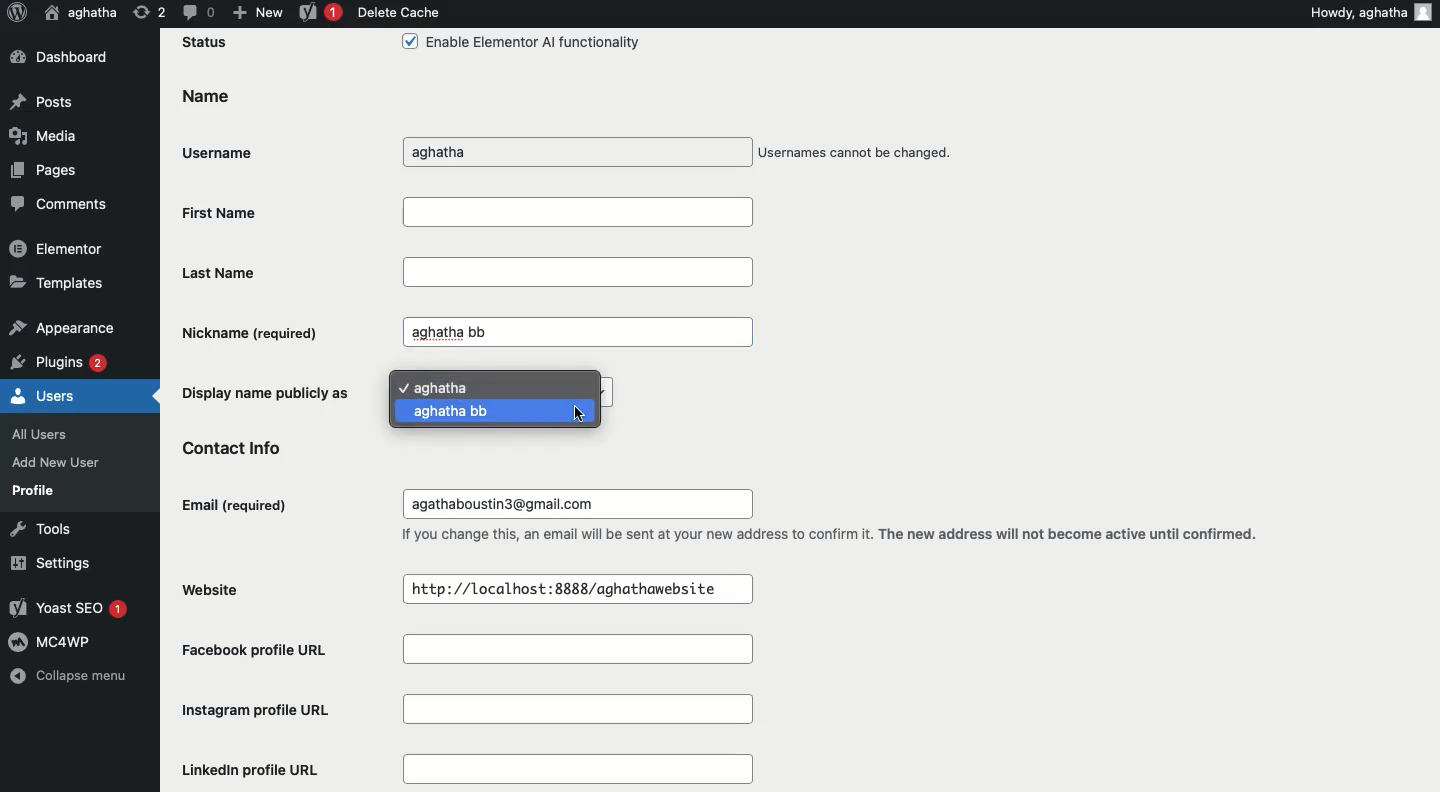 Image resolution: width=1440 pixels, height=792 pixels. Describe the element at coordinates (270, 391) in the screenshot. I see `Display name publicly as` at that location.